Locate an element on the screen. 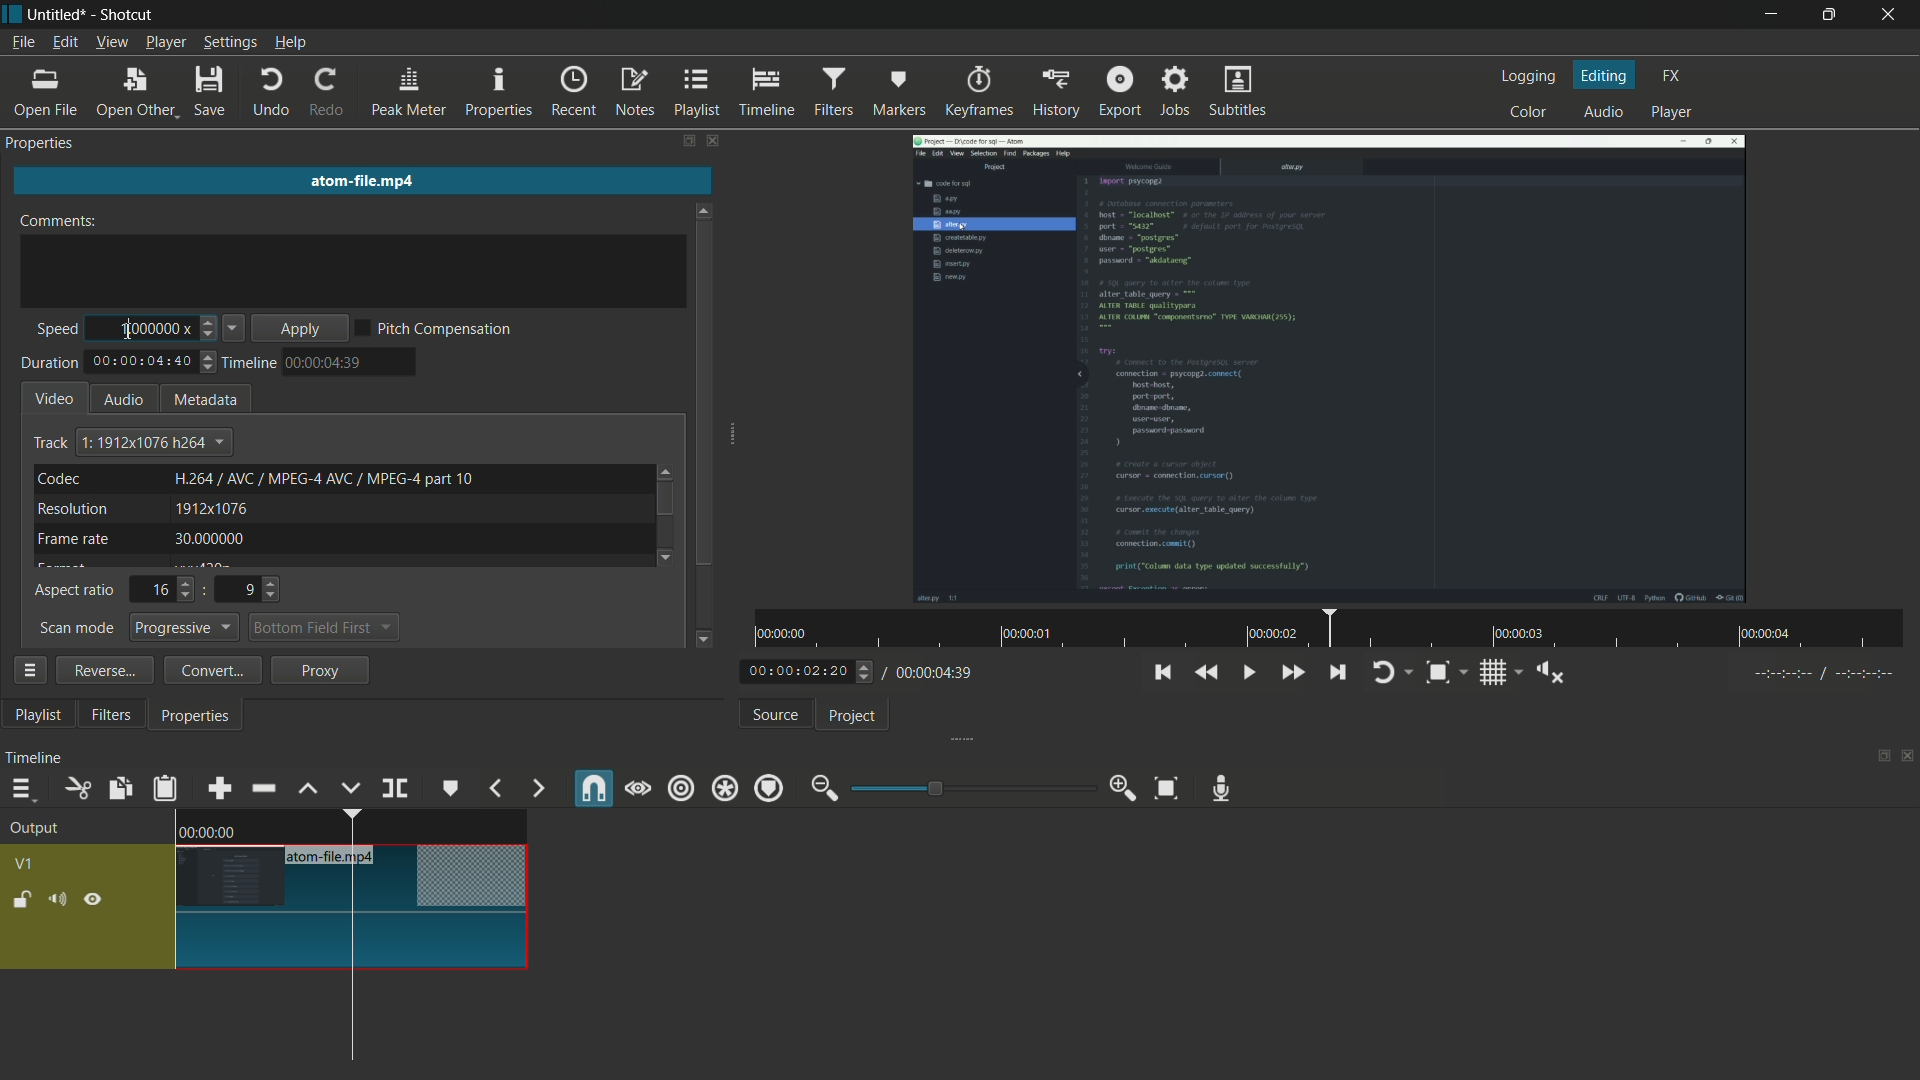 The image size is (1920, 1080). skip to the next point is located at coordinates (1337, 674).